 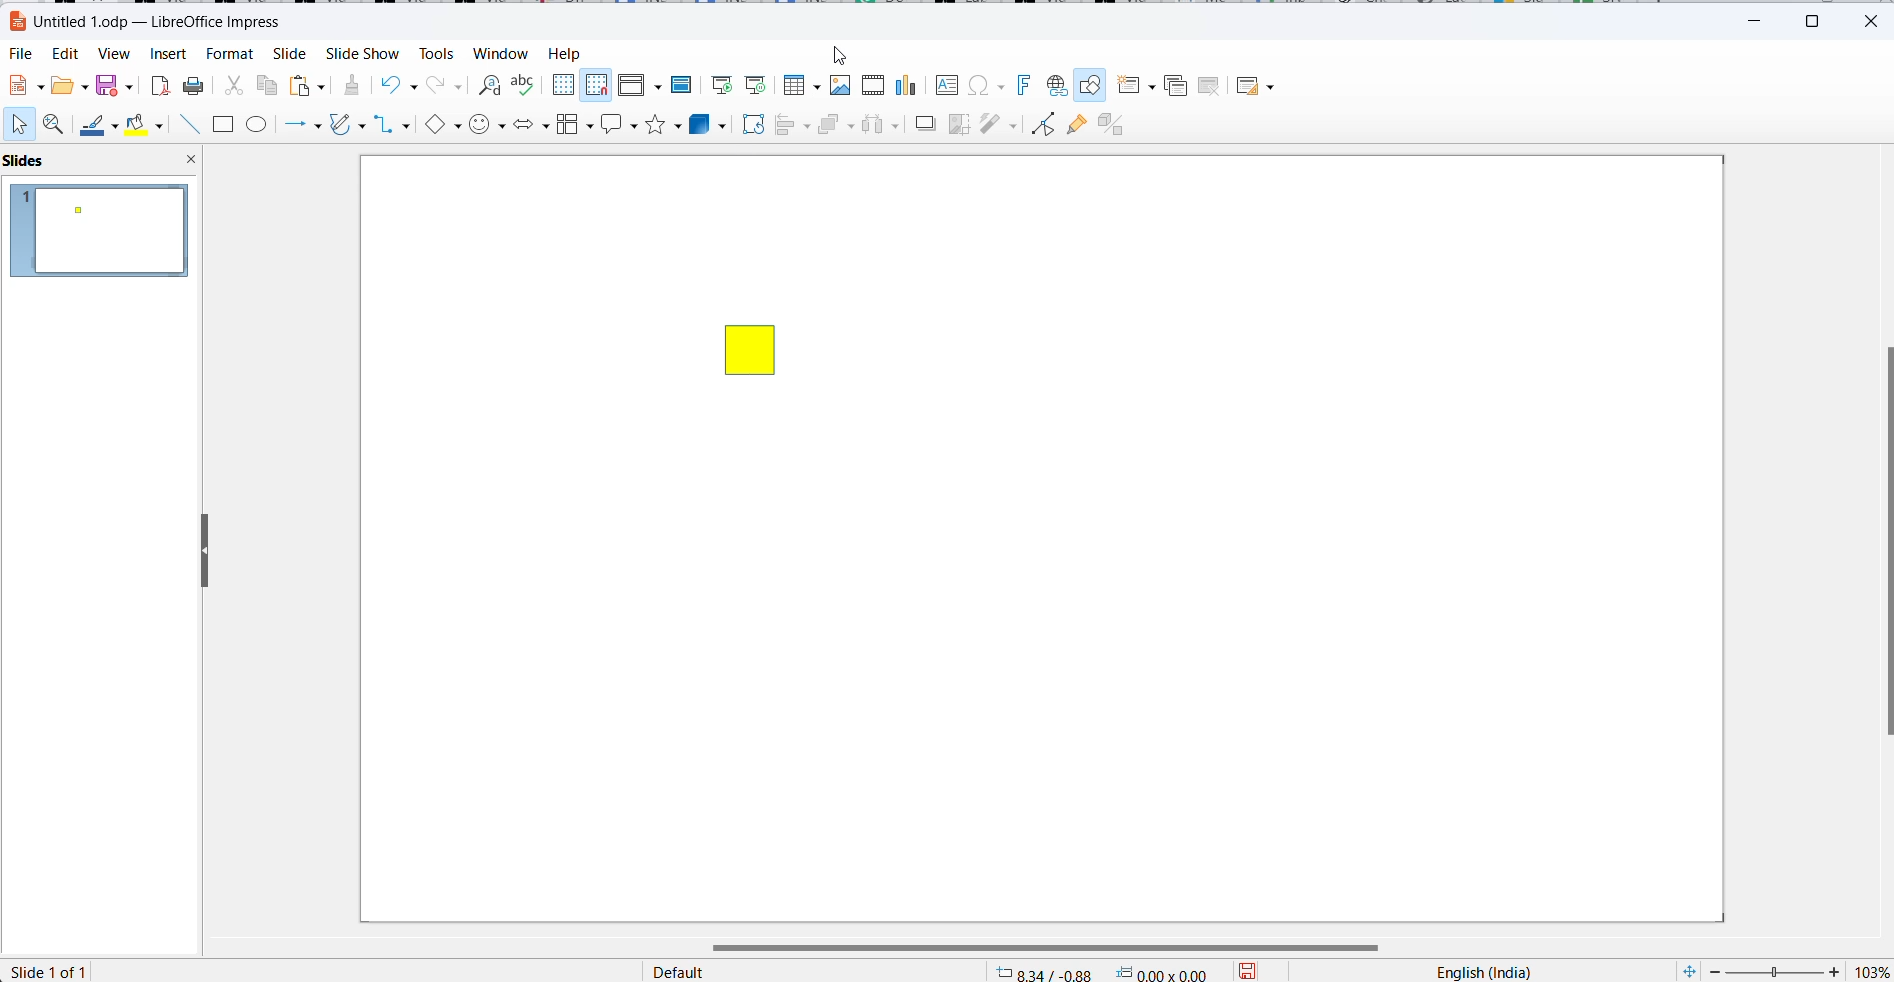 What do you see at coordinates (197, 548) in the screenshot?
I see `resize` at bounding box center [197, 548].